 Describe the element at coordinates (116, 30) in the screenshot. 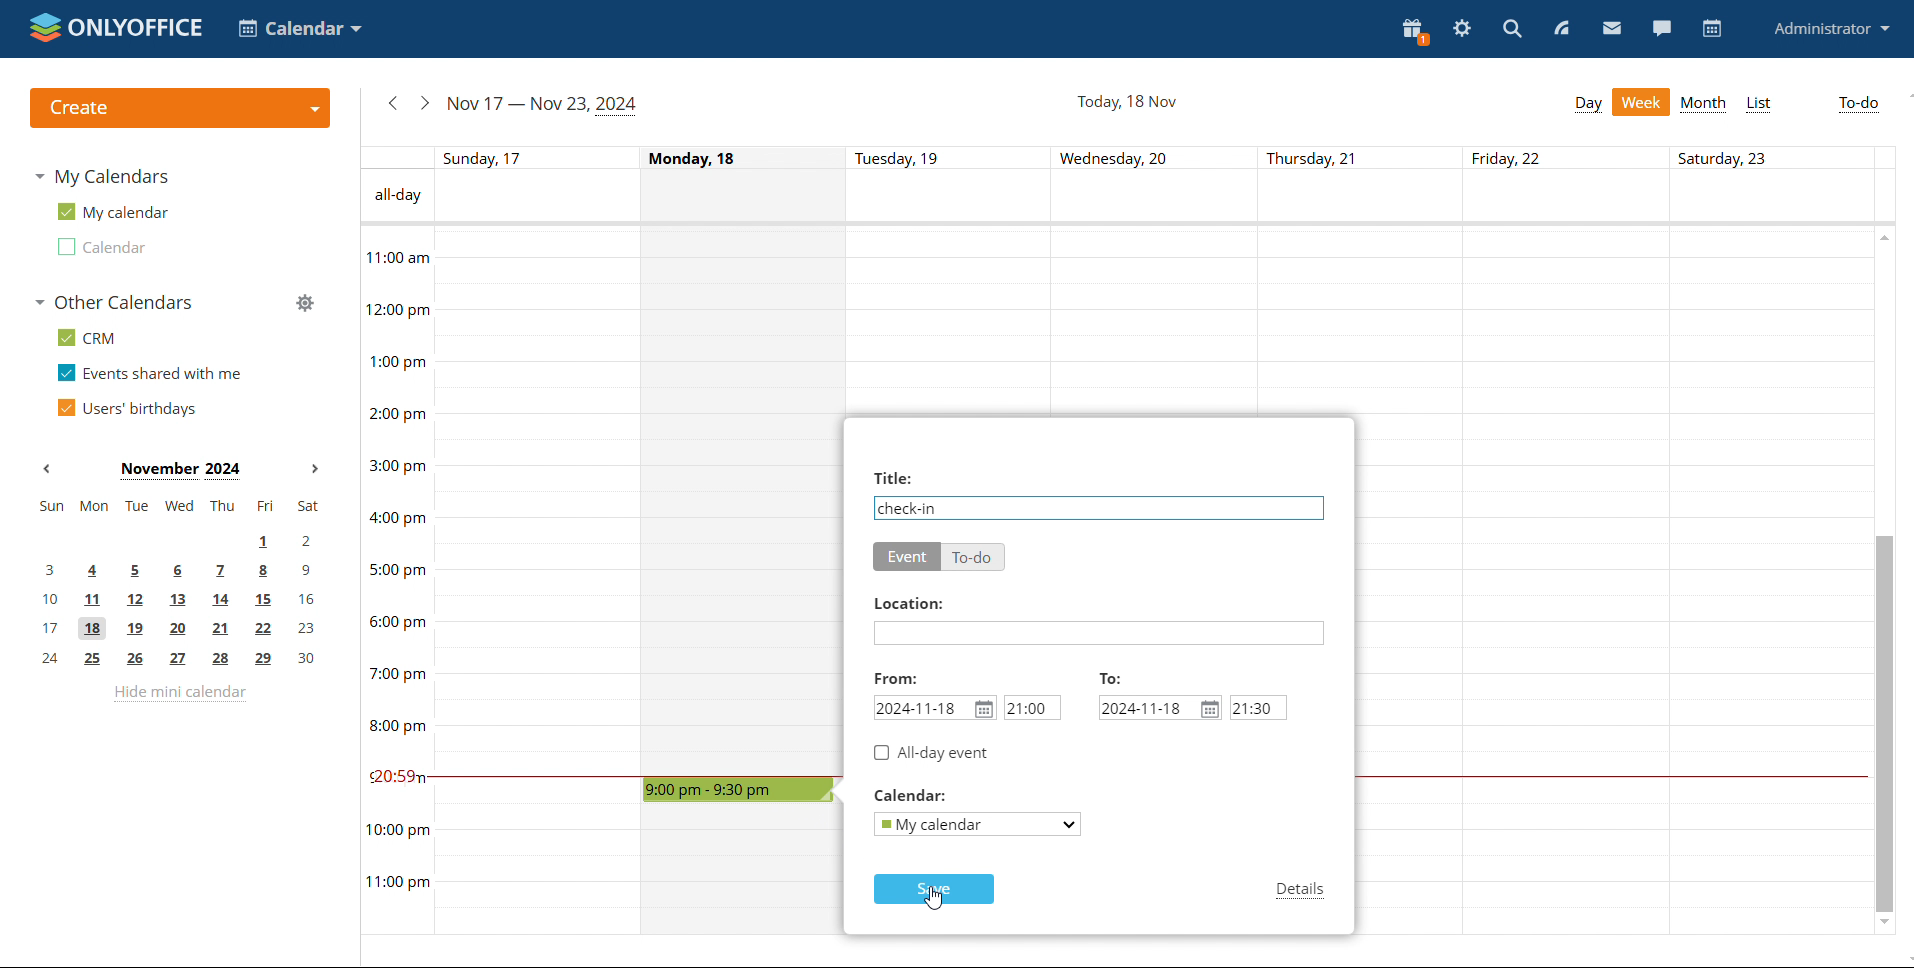

I see `logo` at that location.